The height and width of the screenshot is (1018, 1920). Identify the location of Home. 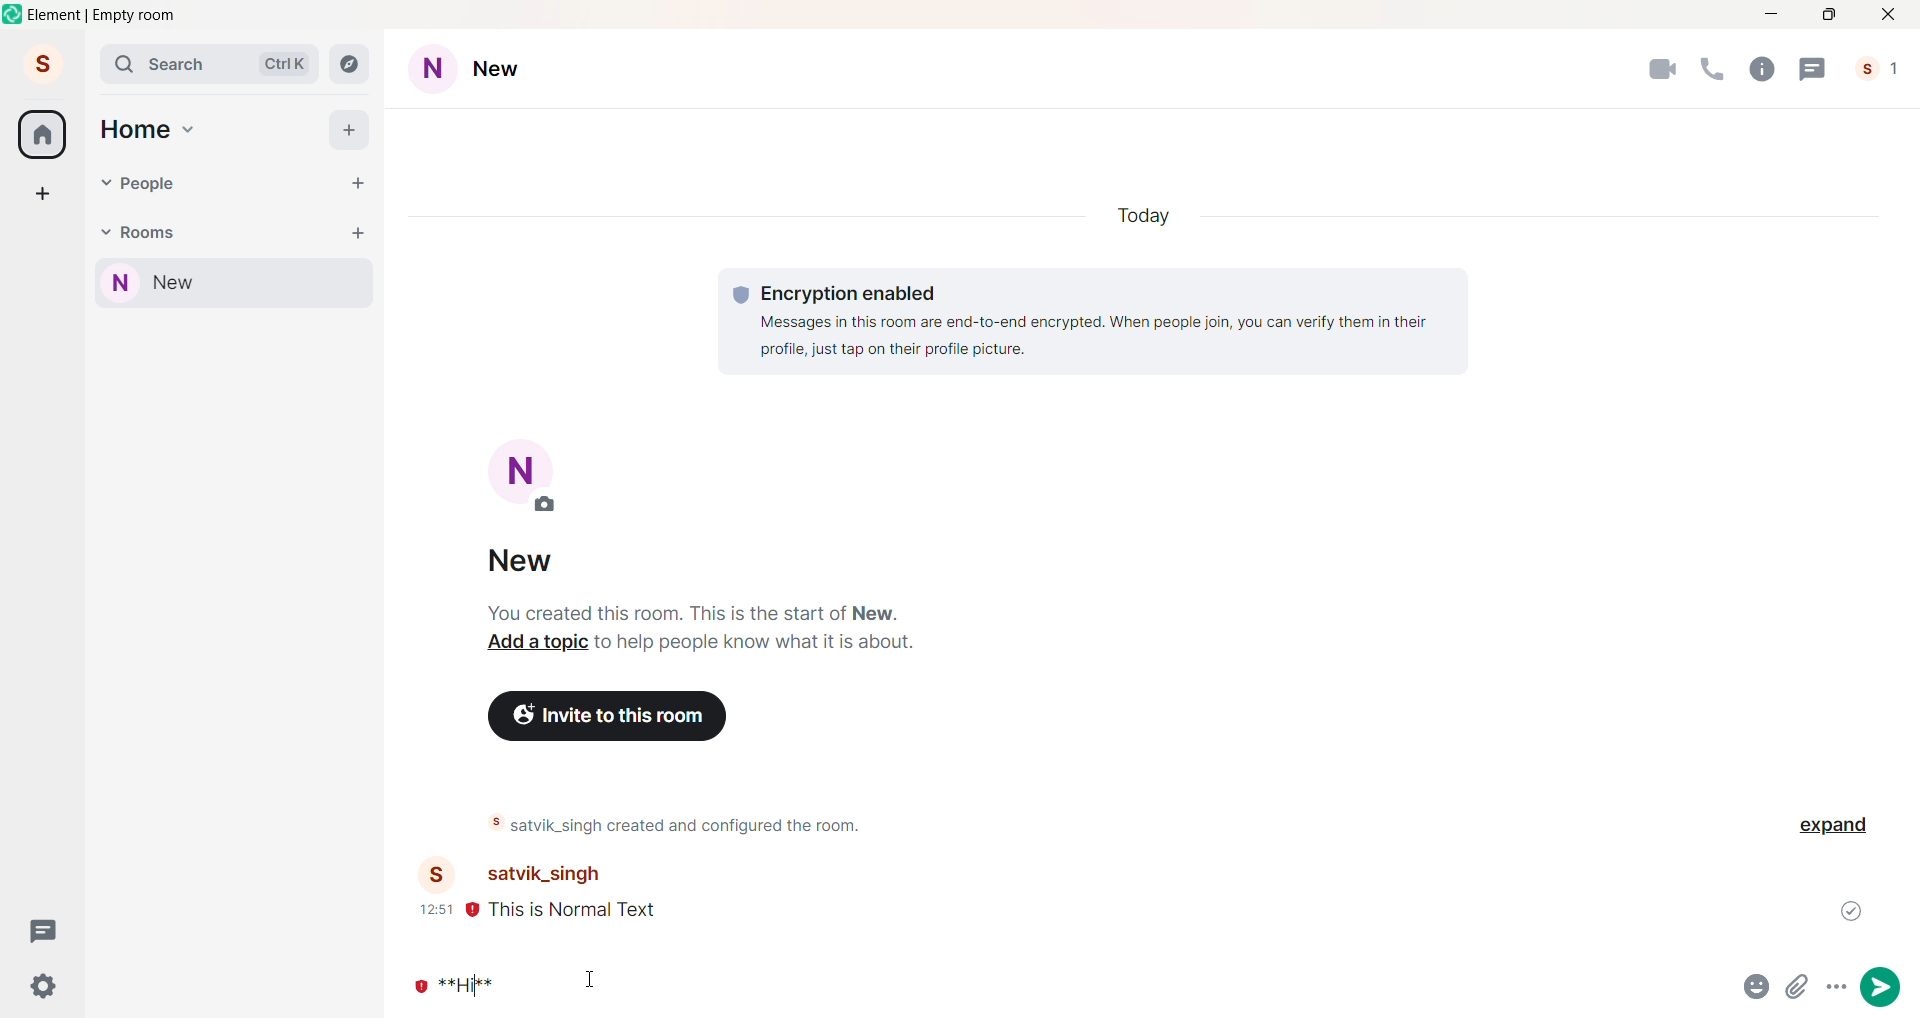
(135, 130).